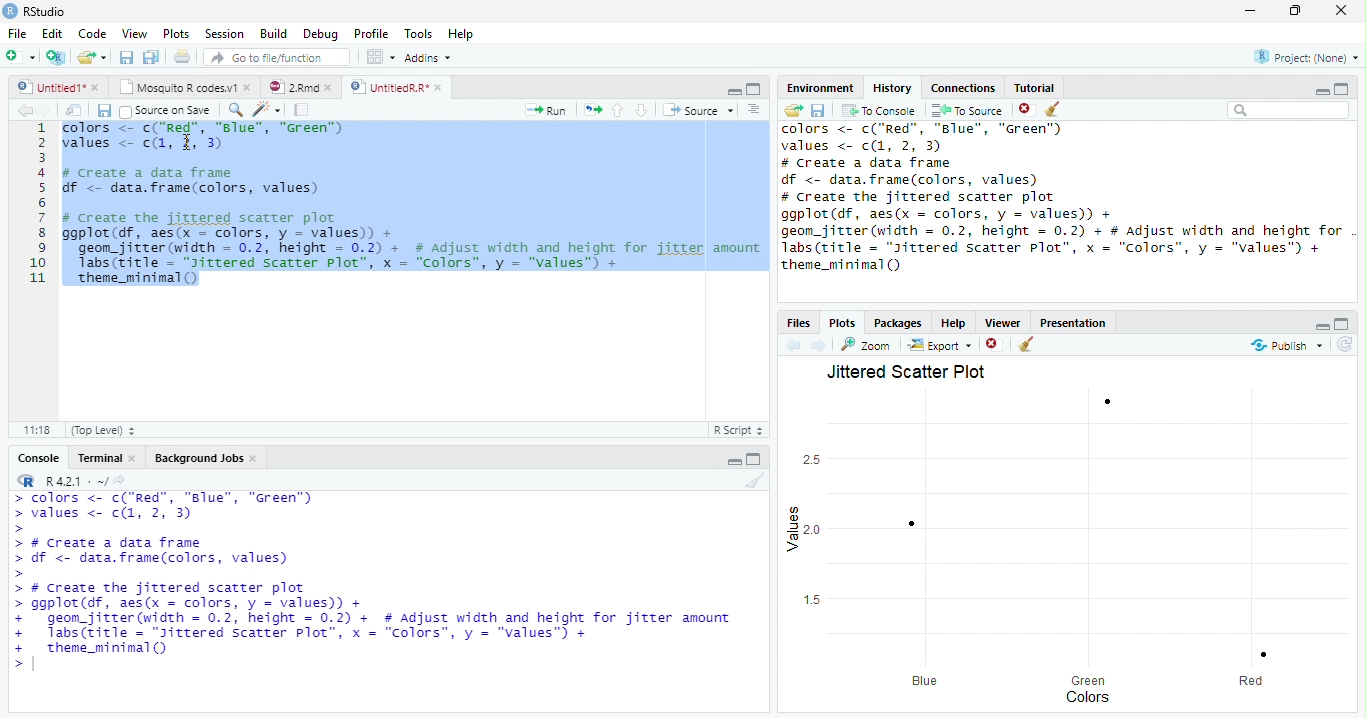 This screenshot has width=1366, height=718. I want to click on Plots, so click(842, 323).